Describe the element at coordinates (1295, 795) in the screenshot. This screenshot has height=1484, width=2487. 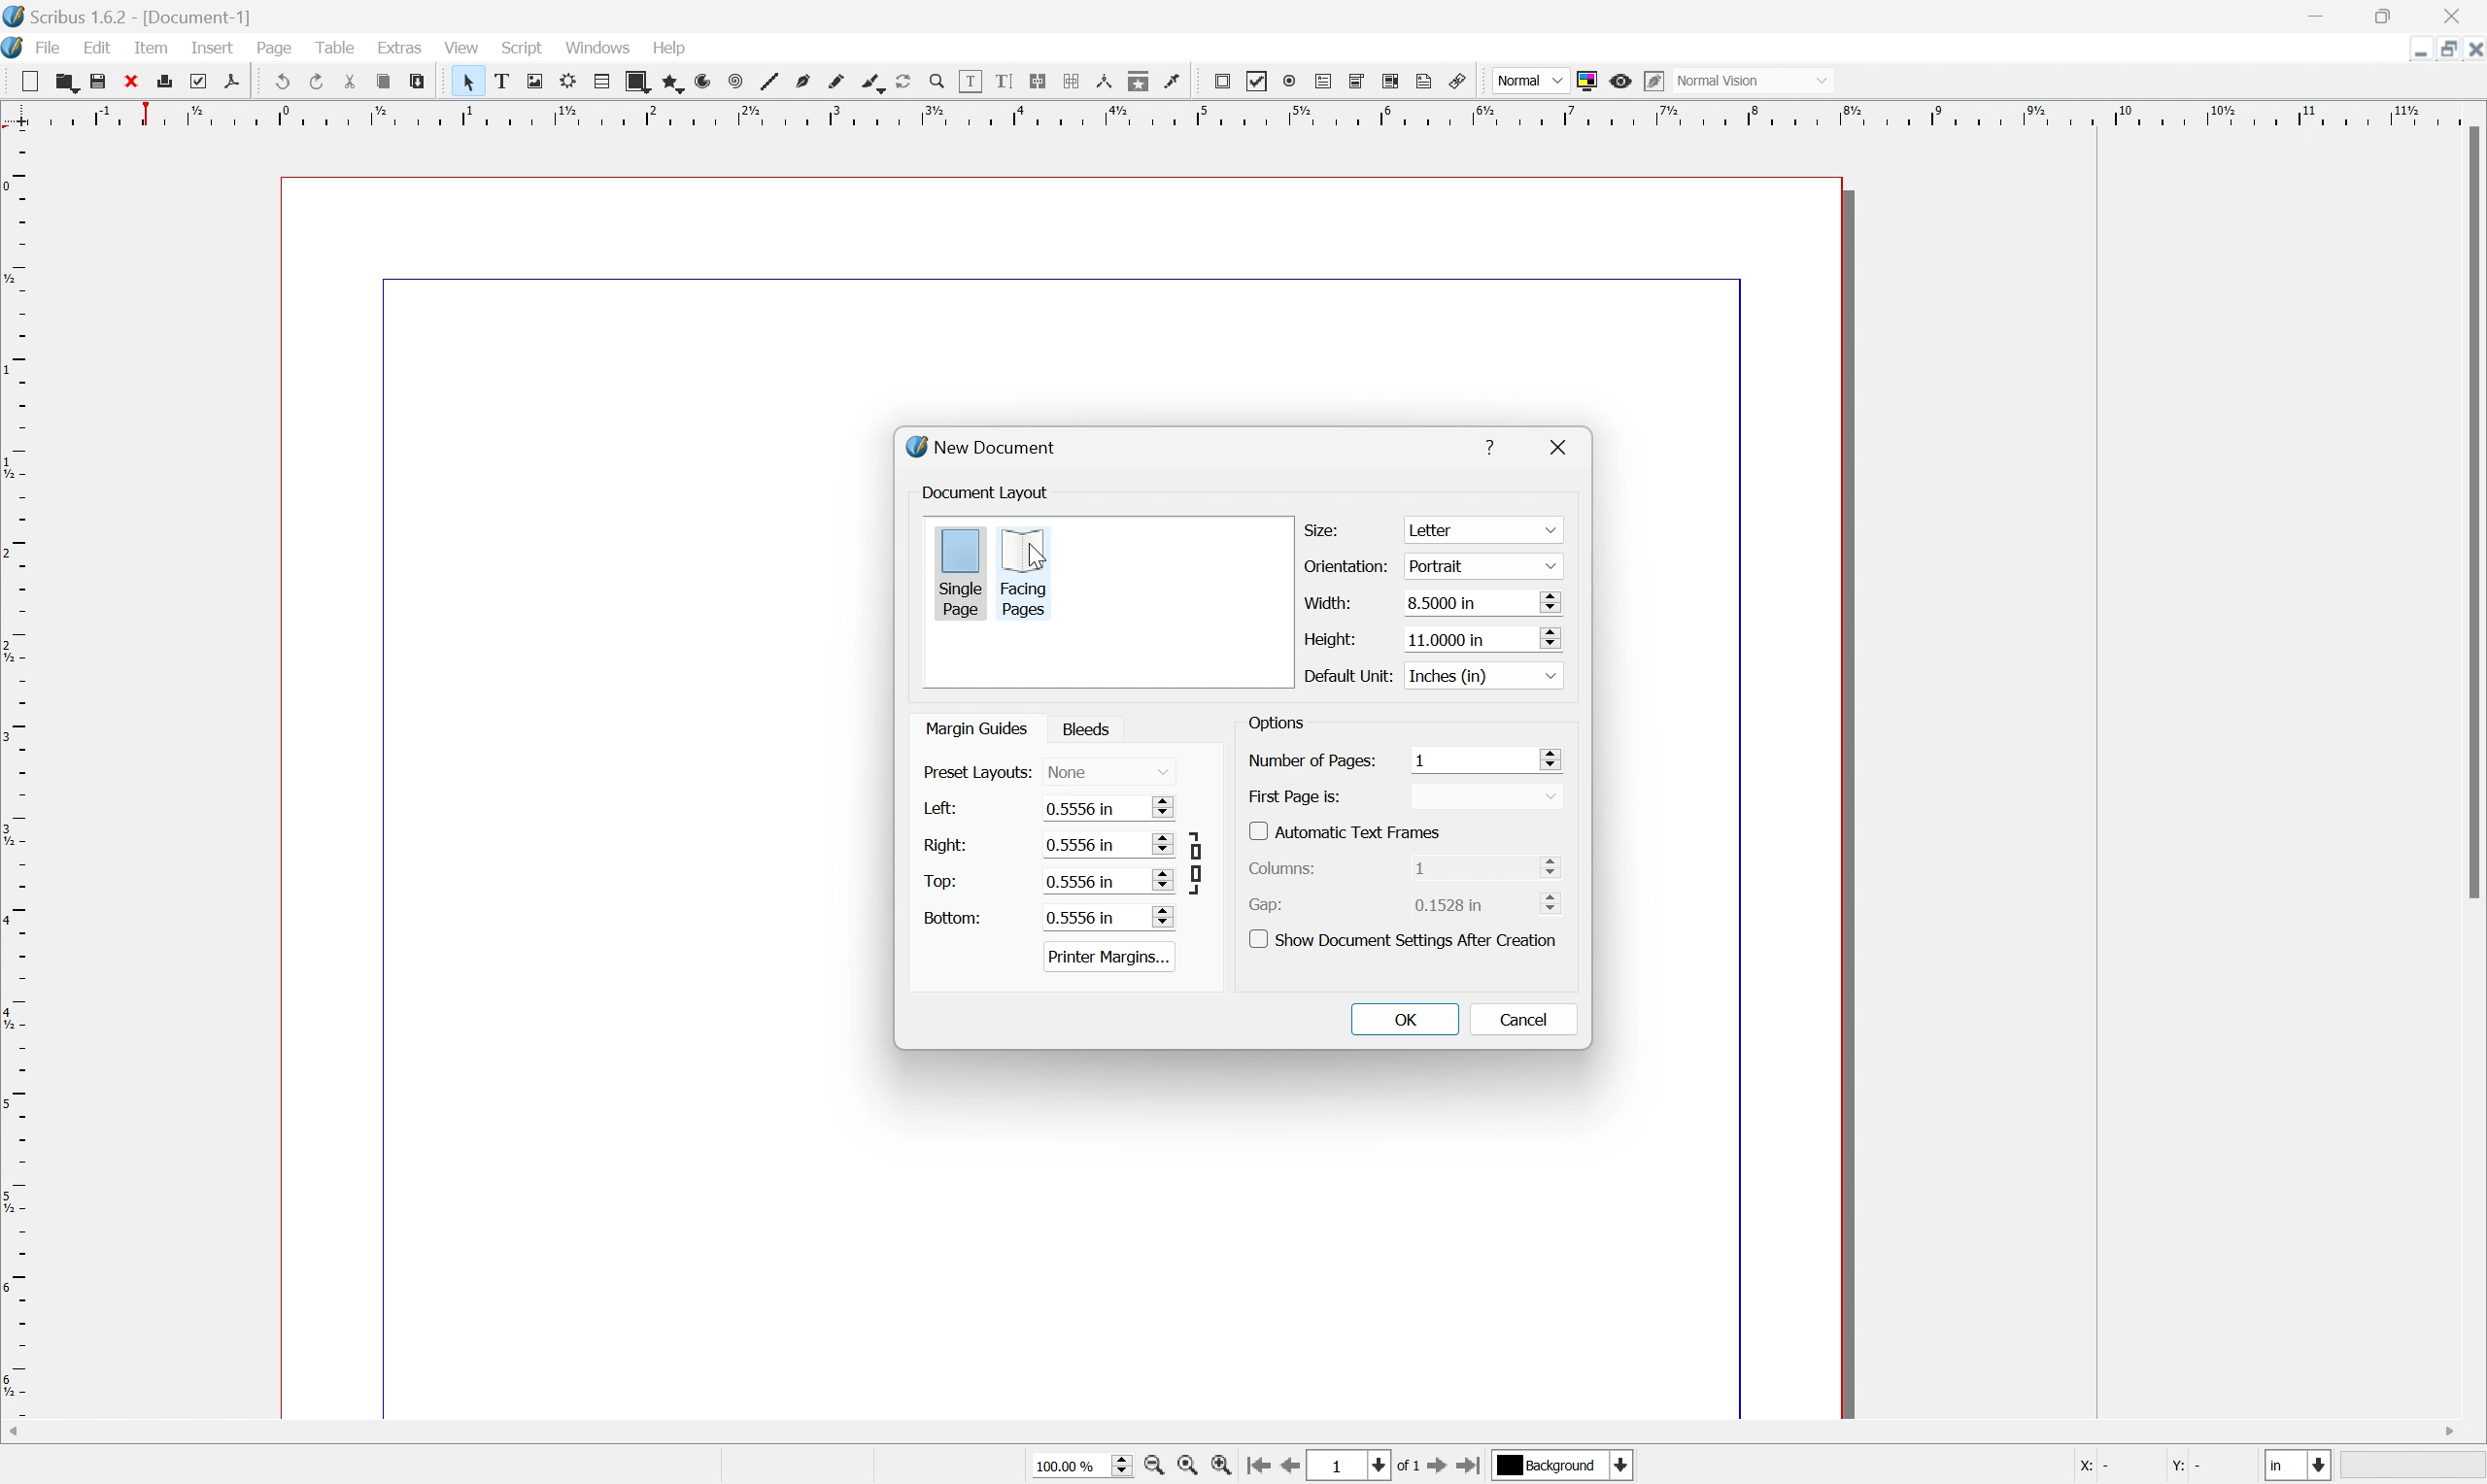
I see `first page is:` at that location.